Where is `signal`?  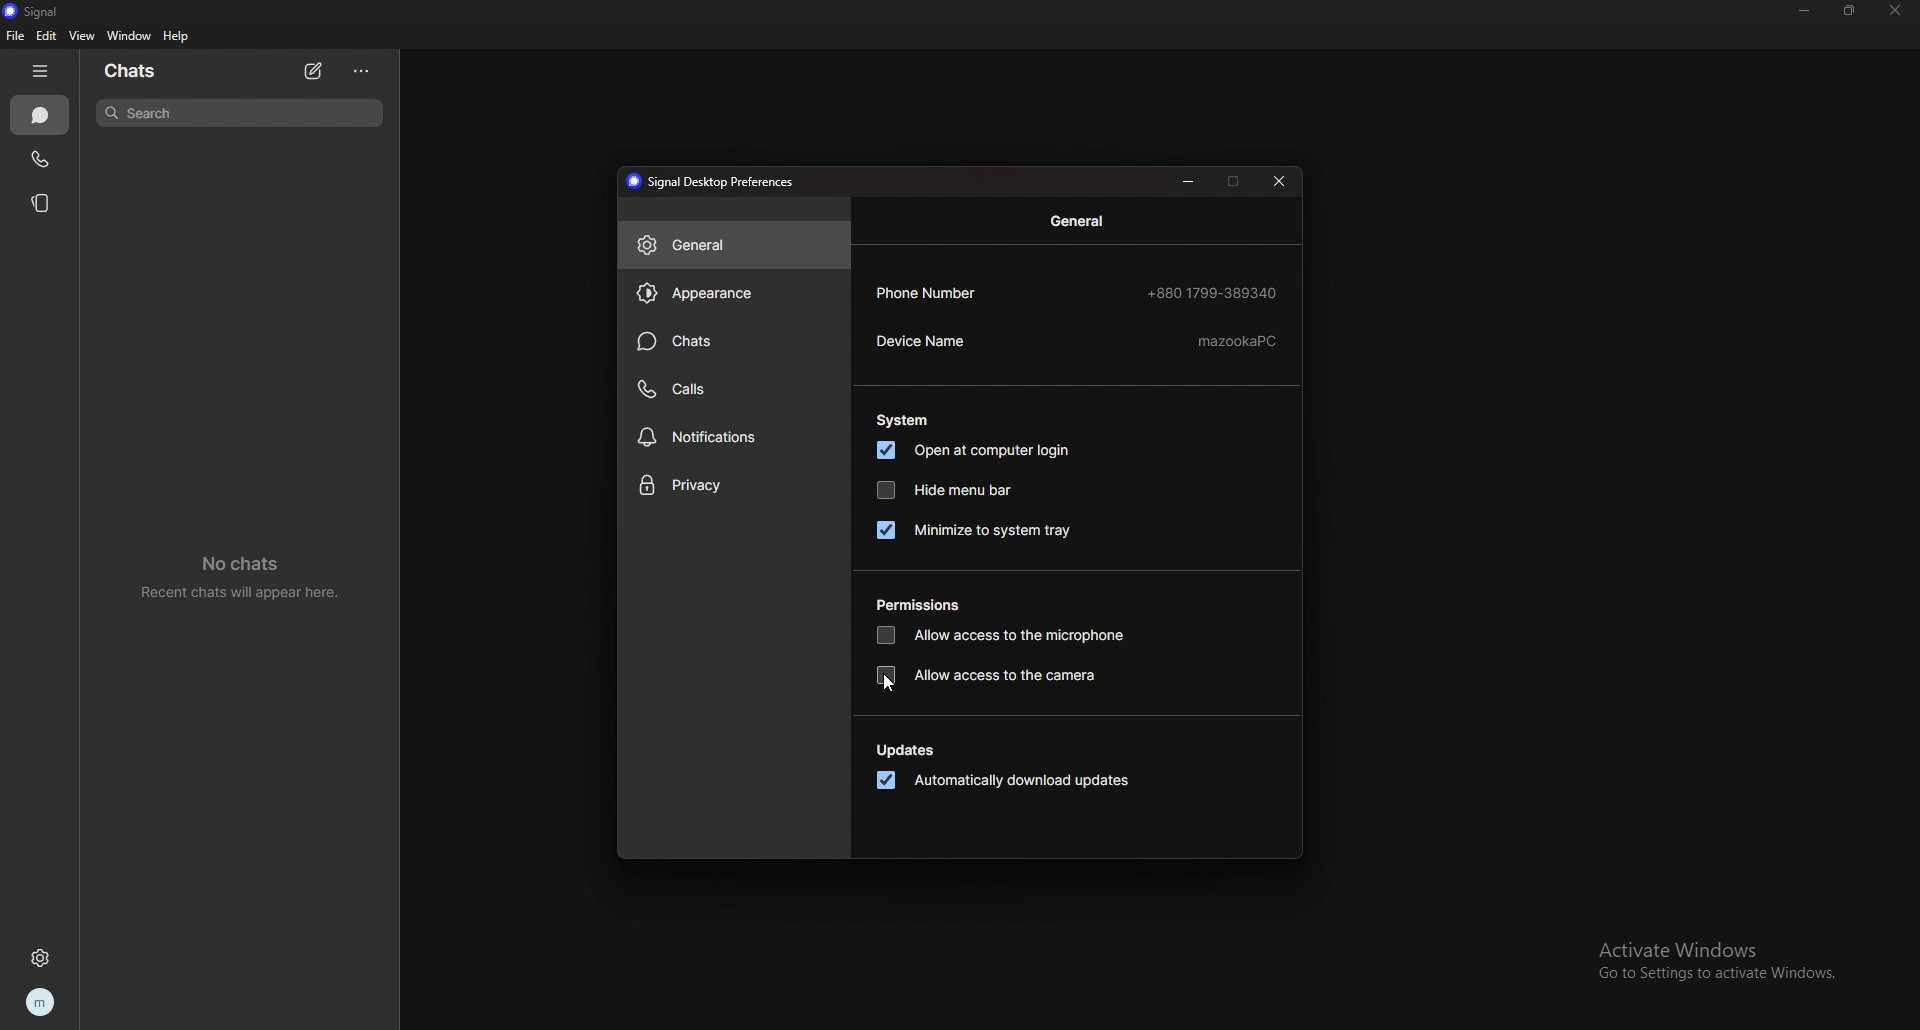 signal is located at coordinates (32, 11).